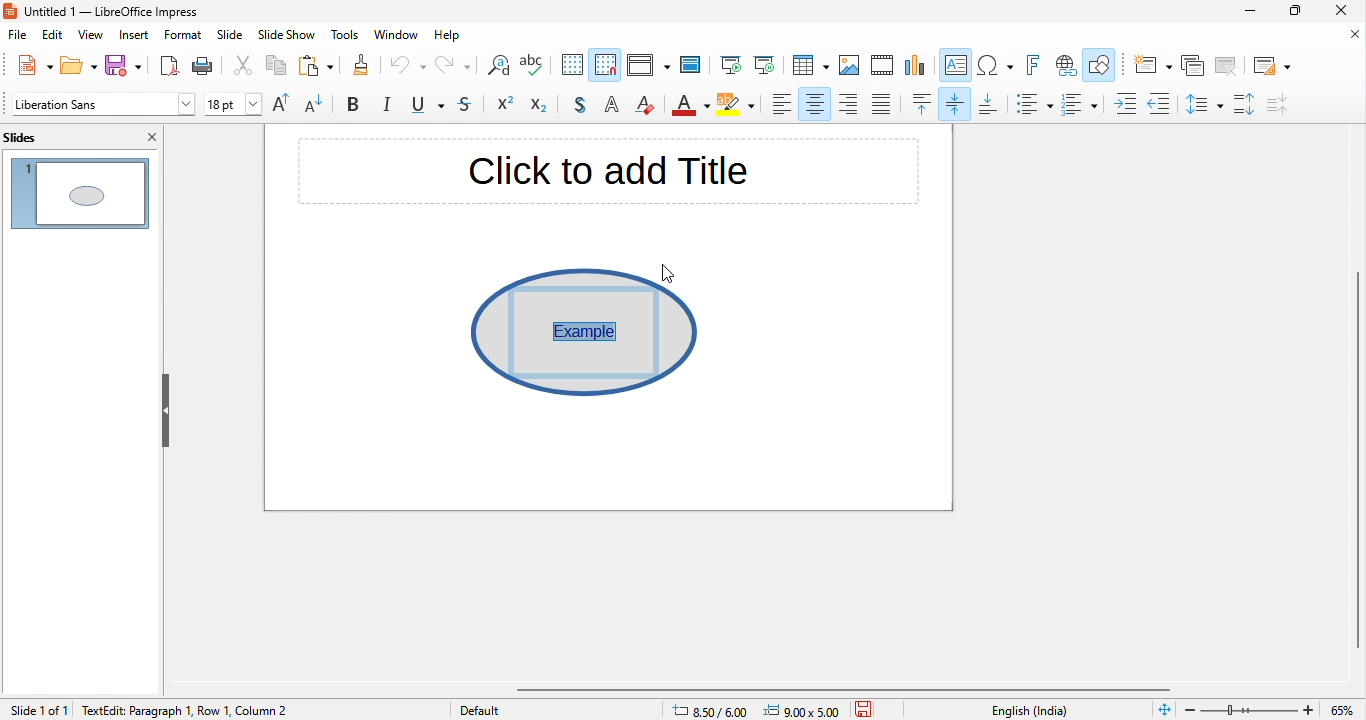 This screenshot has width=1366, height=720. I want to click on decrease font size, so click(321, 106).